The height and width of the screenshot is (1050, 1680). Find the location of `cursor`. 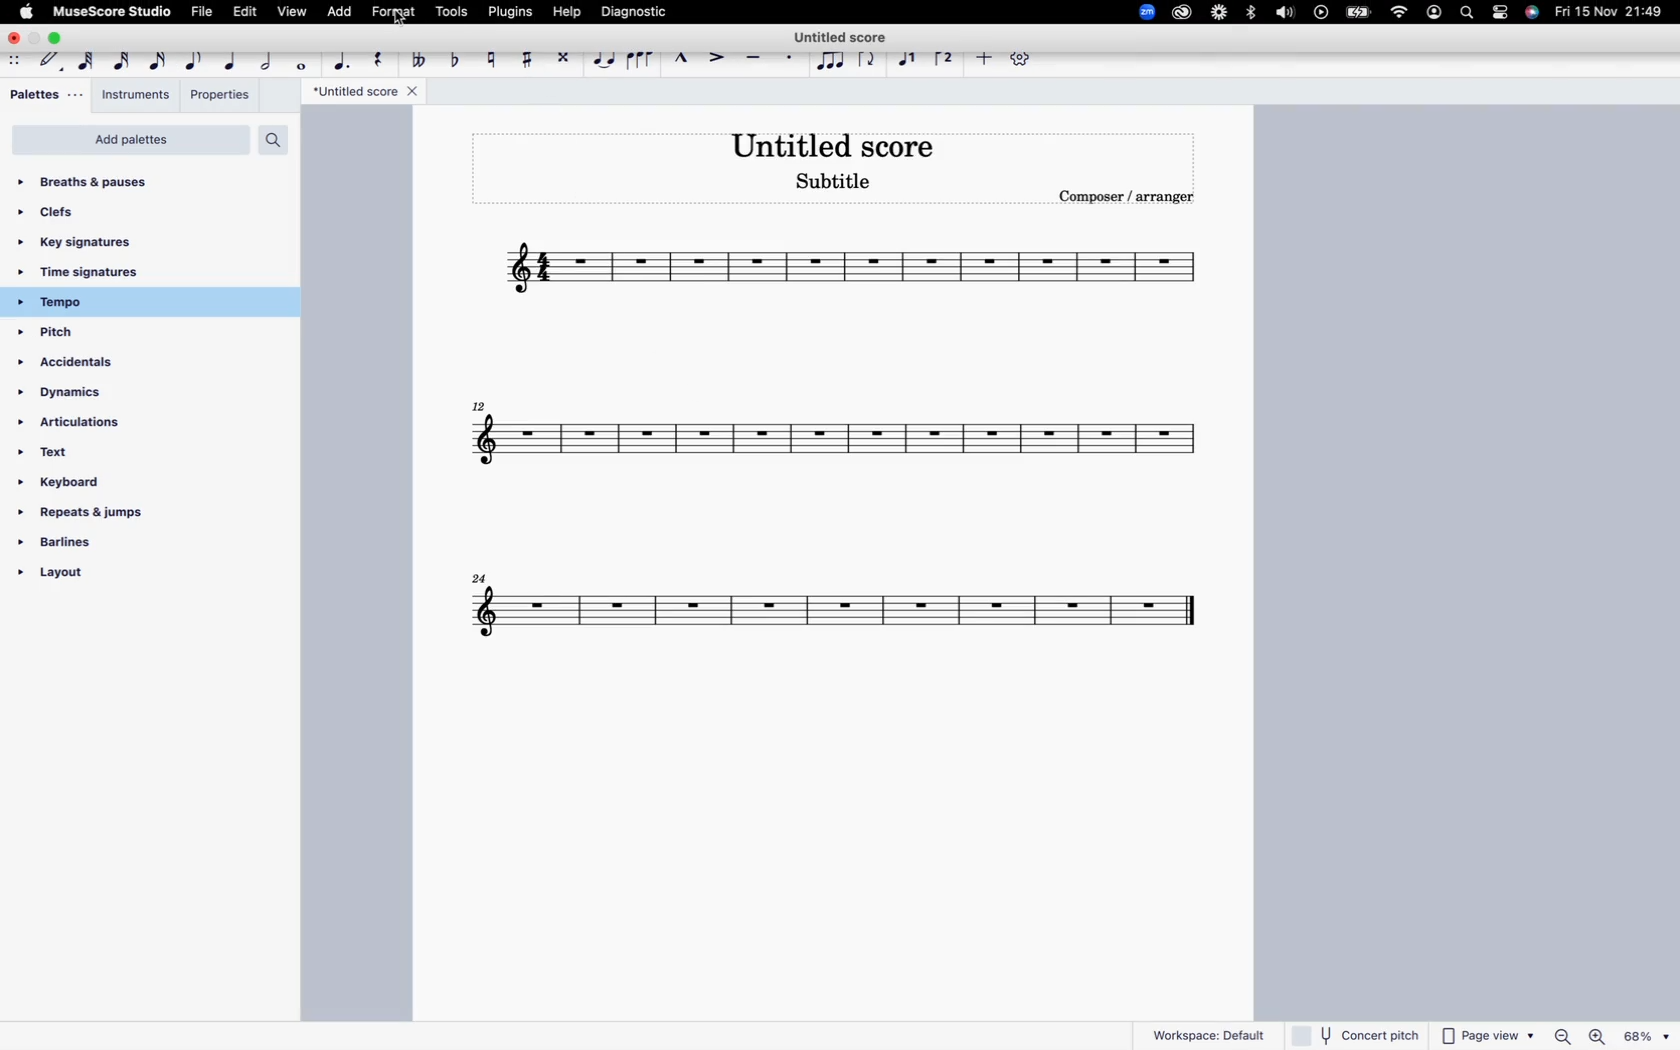

cursor is located at coordinates (392, 26).